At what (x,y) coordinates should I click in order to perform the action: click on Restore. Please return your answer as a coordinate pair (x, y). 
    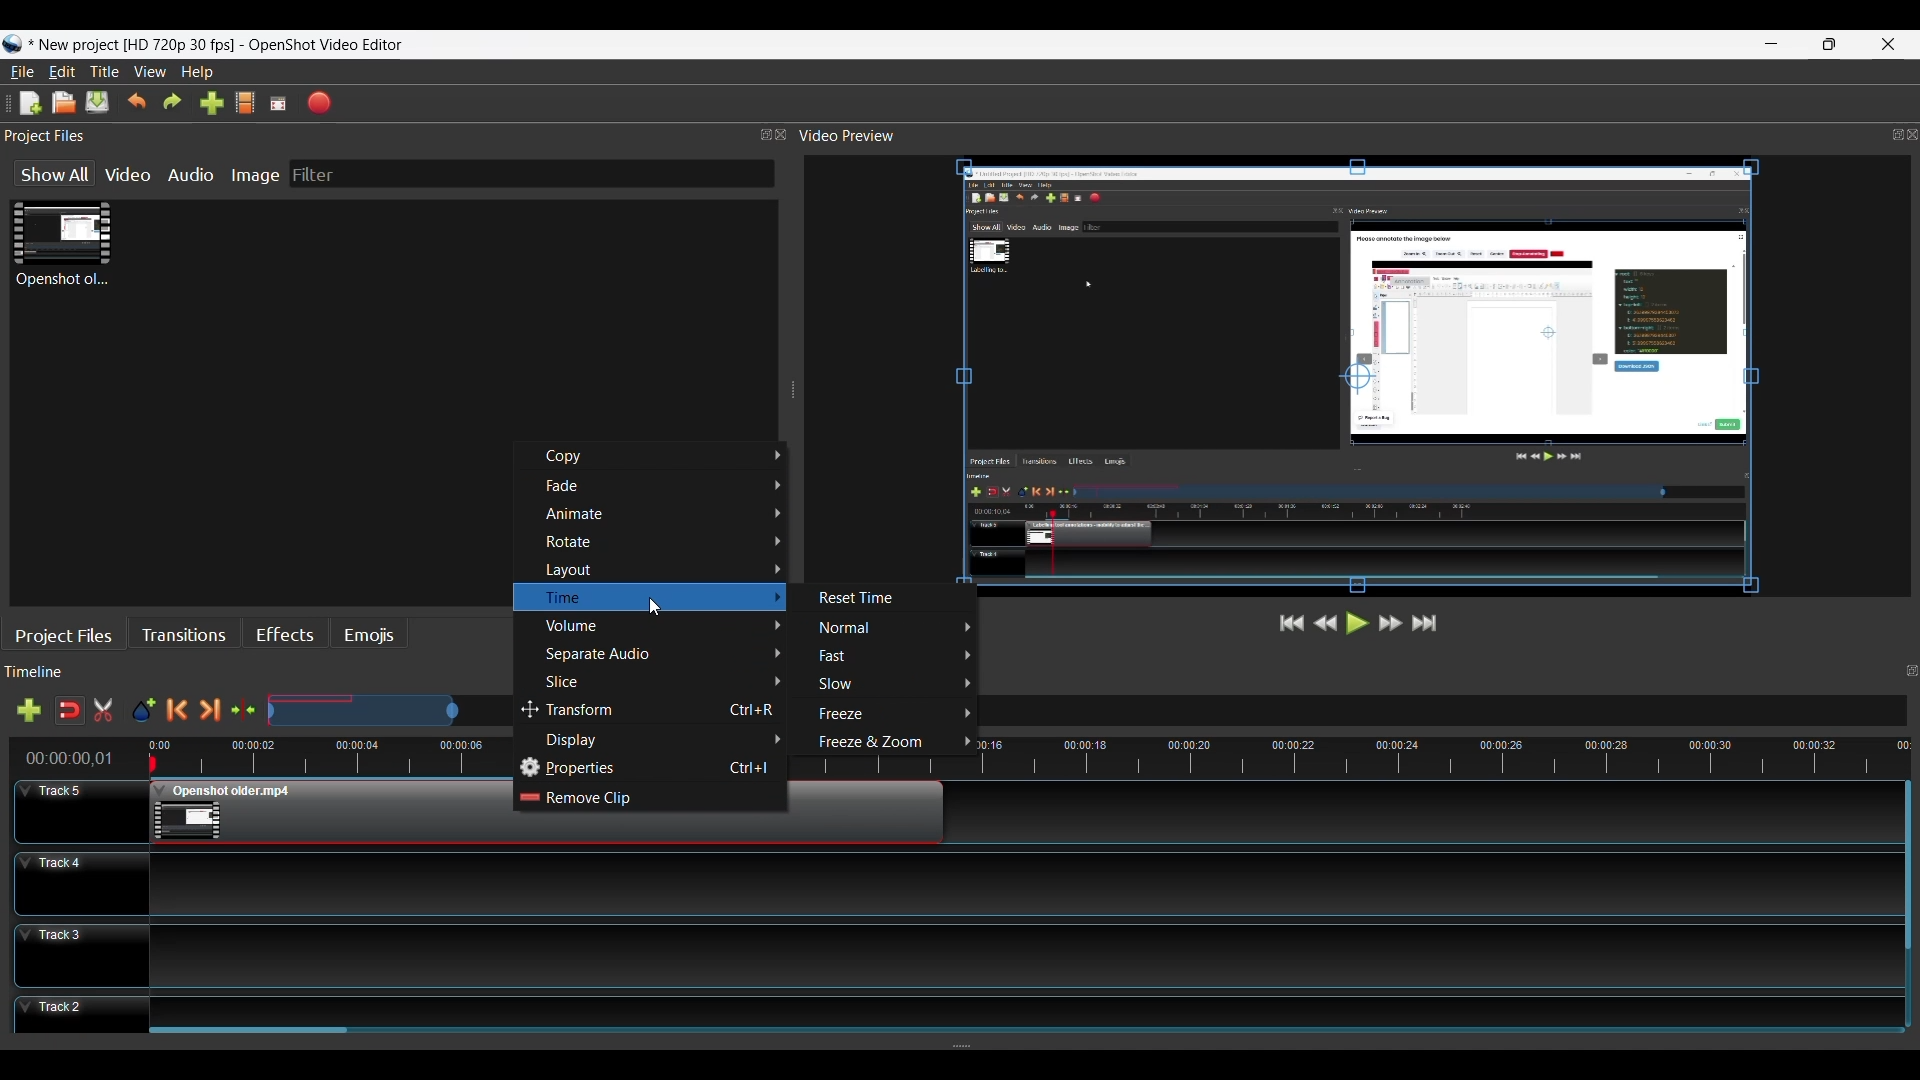
    Looking at the image, I should click on (1831, 44).